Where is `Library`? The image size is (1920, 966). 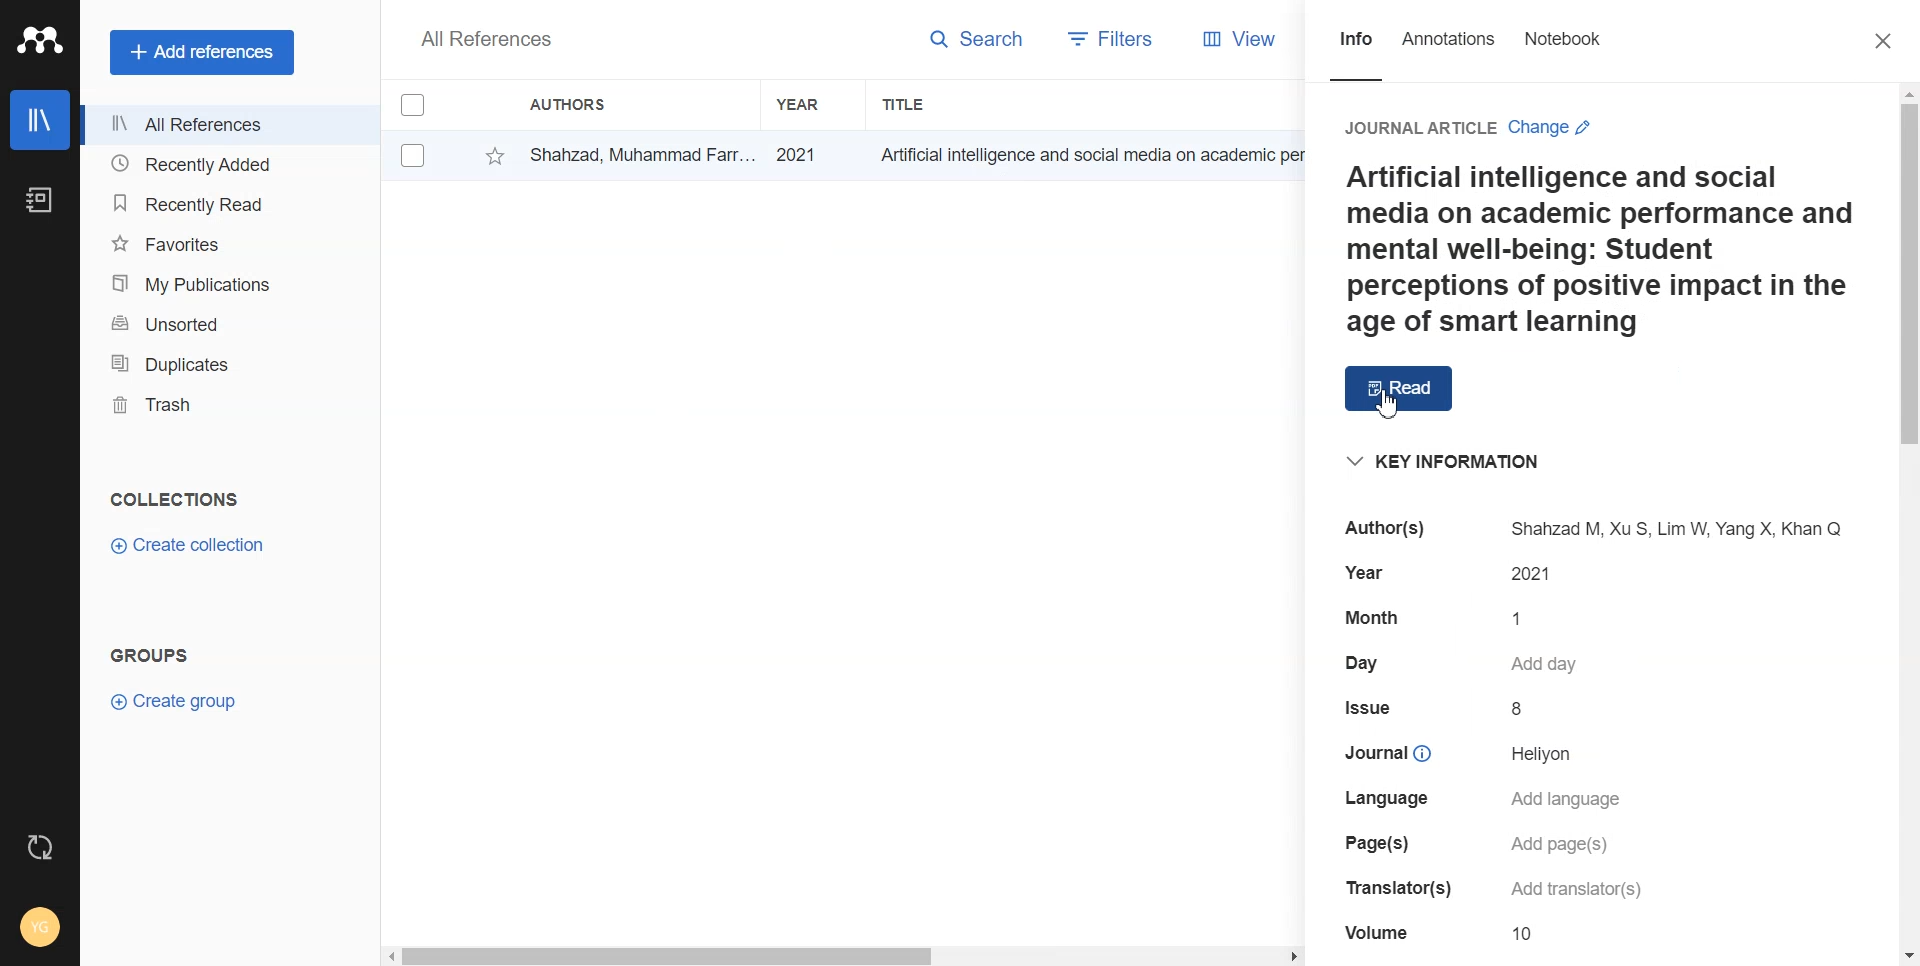
Library is located at coordinates (41, 120).